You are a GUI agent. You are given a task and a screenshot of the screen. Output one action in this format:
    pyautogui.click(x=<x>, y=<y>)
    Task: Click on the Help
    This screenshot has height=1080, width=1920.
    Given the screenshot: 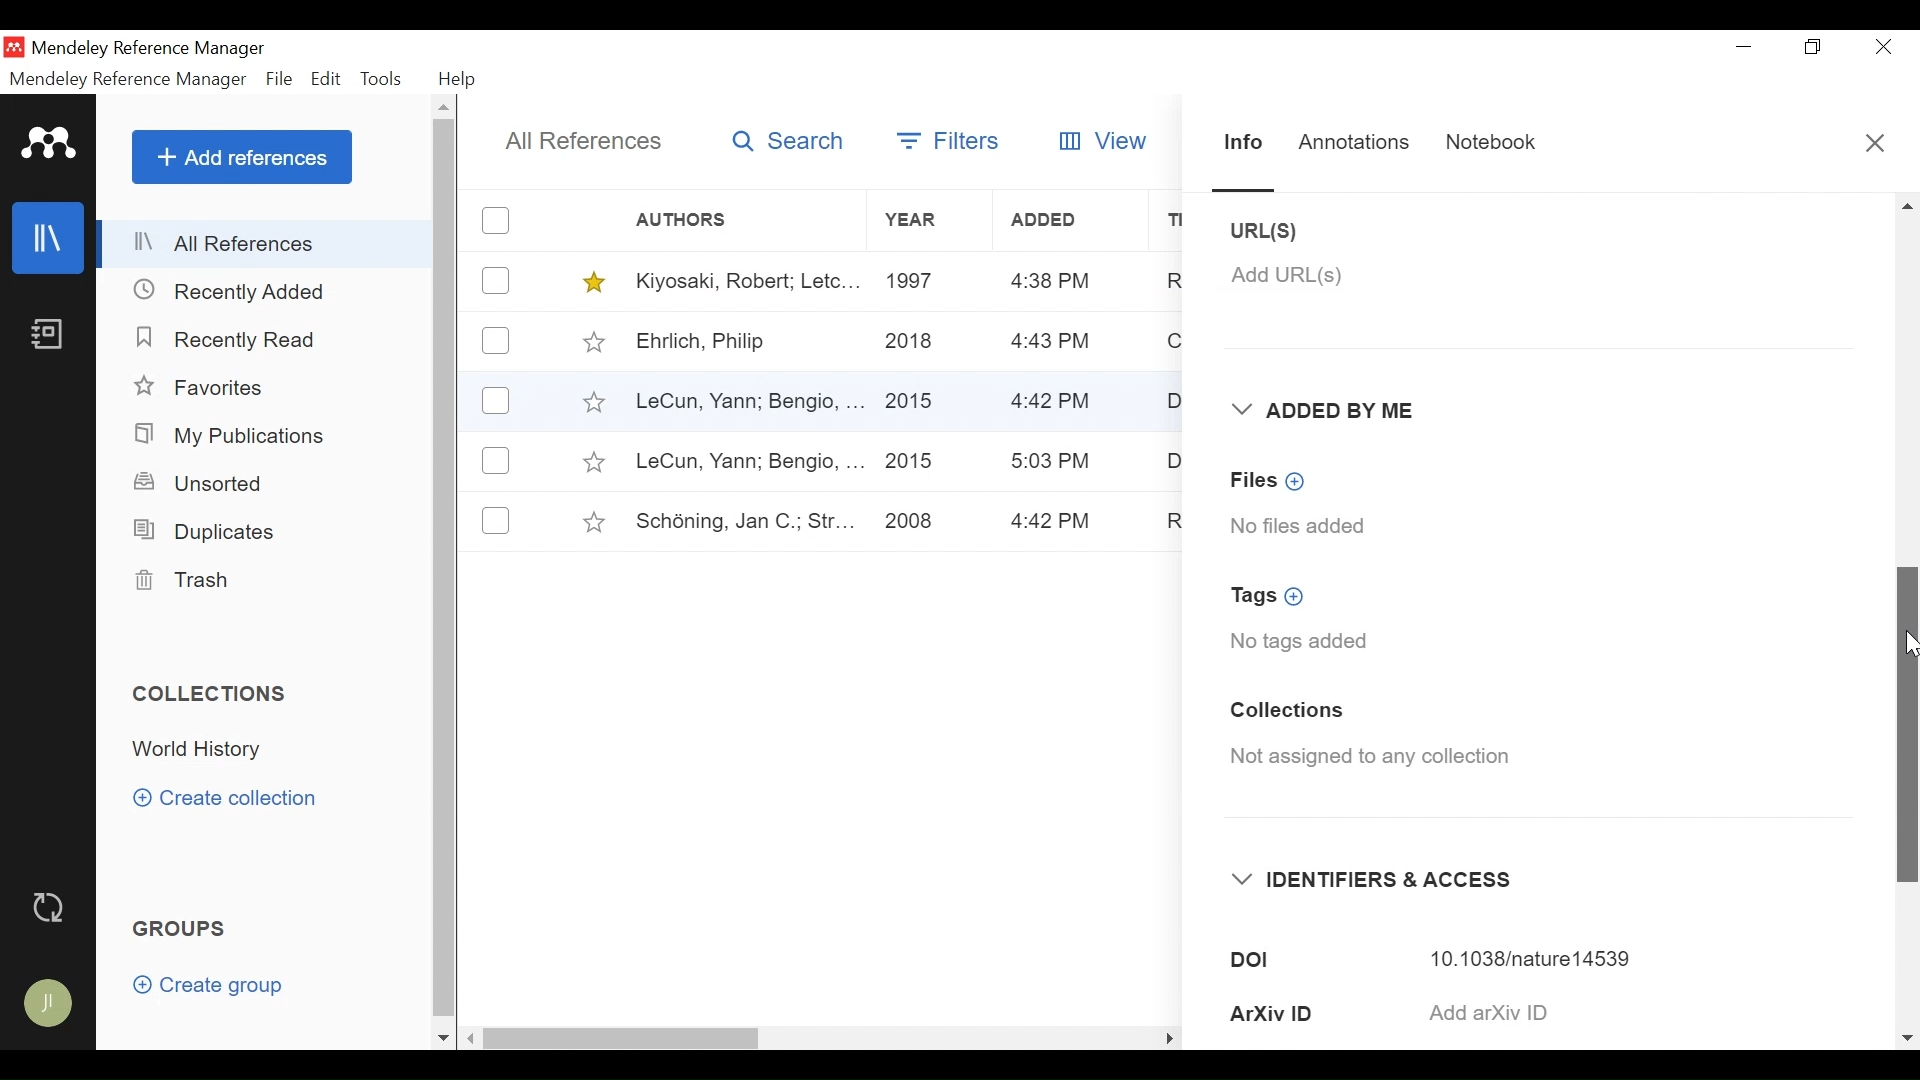 What is the action you would take?
    pyautogui.click(x=459, y=79)
    